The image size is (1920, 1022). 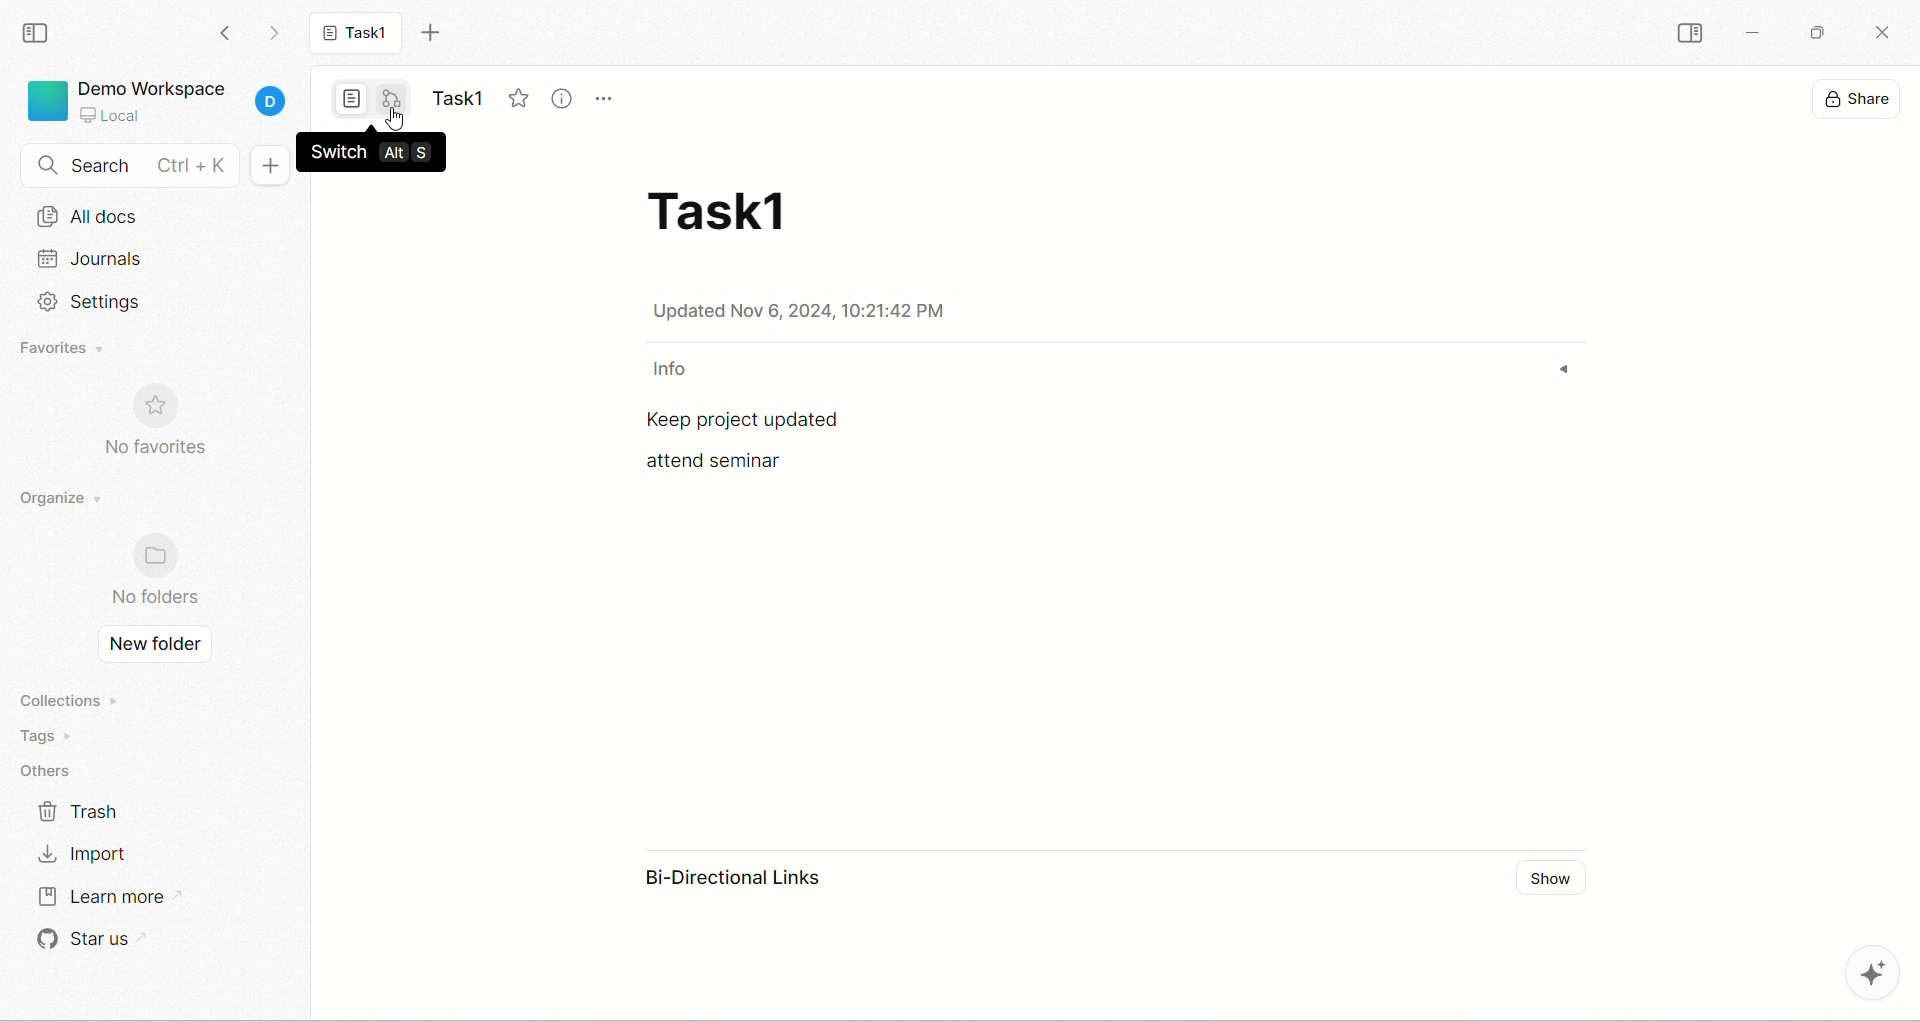 What do you see at coordinates (142, 259) in the screenshot?
I see `journals` at bounding box center [142, 259].